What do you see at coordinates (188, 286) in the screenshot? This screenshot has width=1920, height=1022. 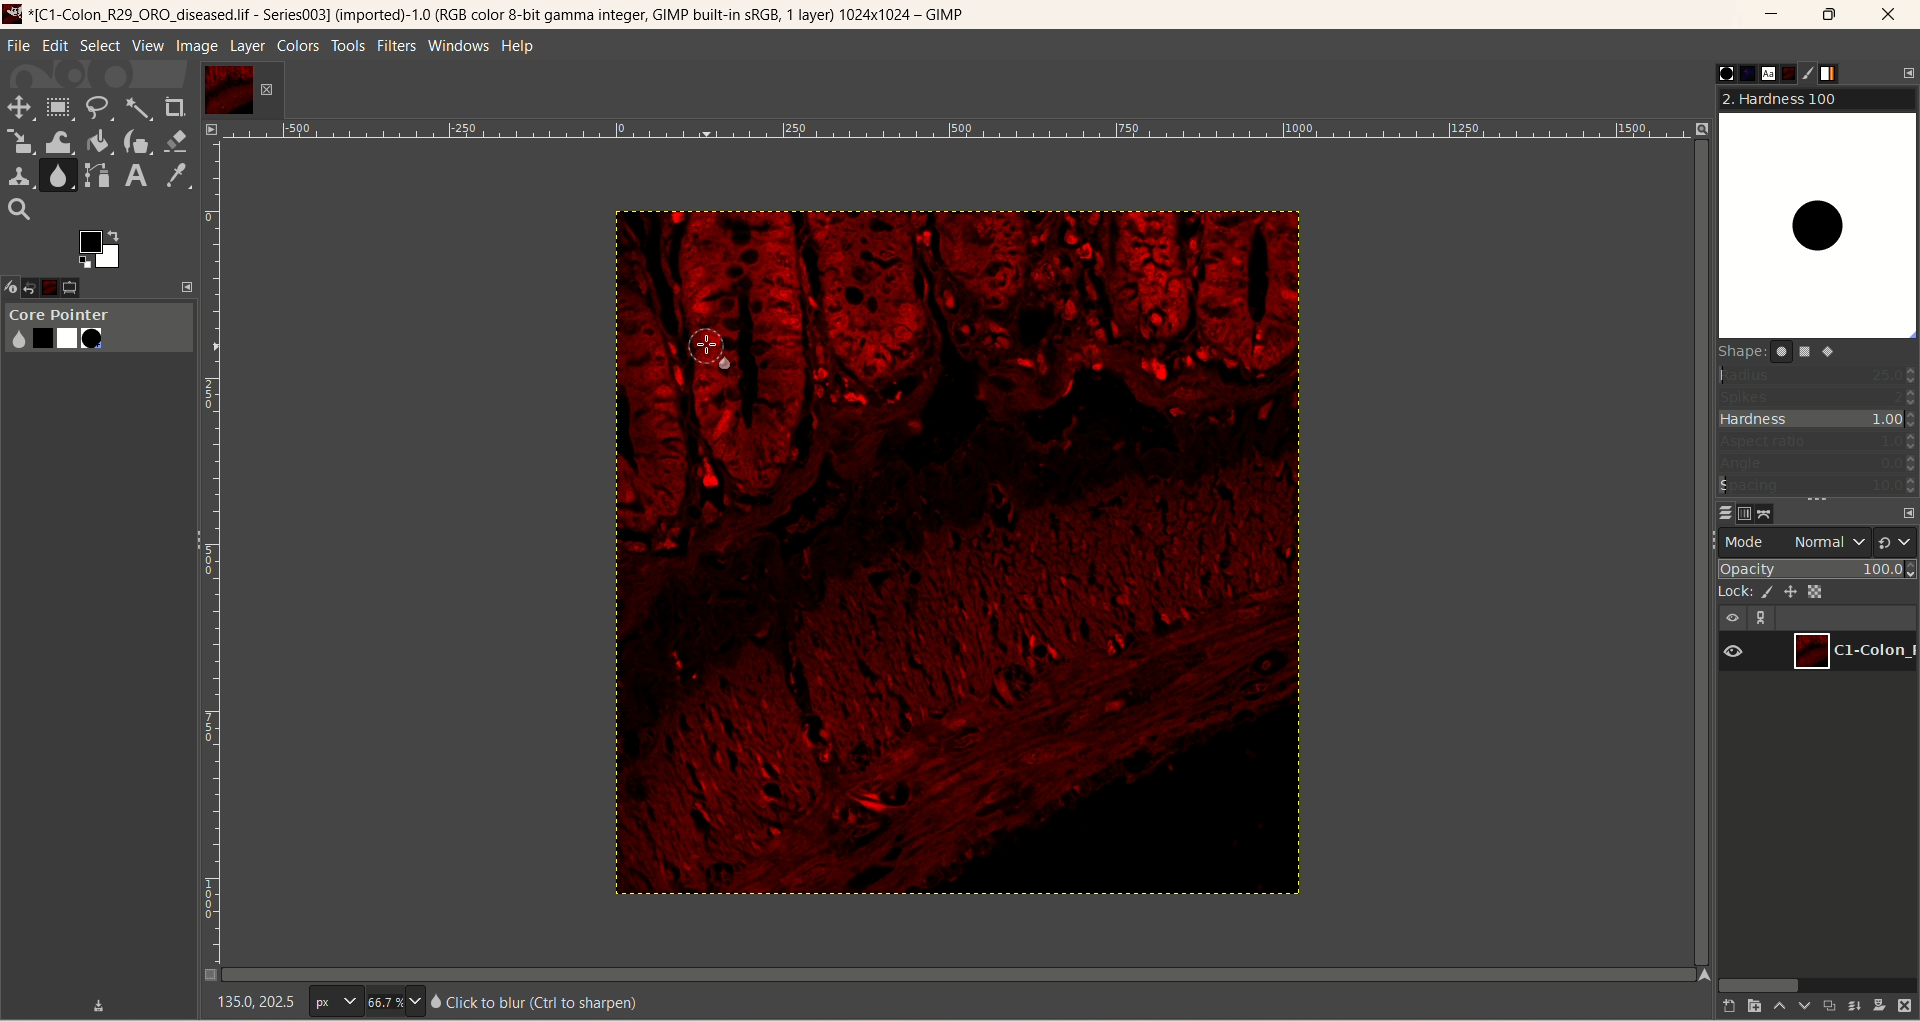 I see `expand` at bounding box center [188, 286].